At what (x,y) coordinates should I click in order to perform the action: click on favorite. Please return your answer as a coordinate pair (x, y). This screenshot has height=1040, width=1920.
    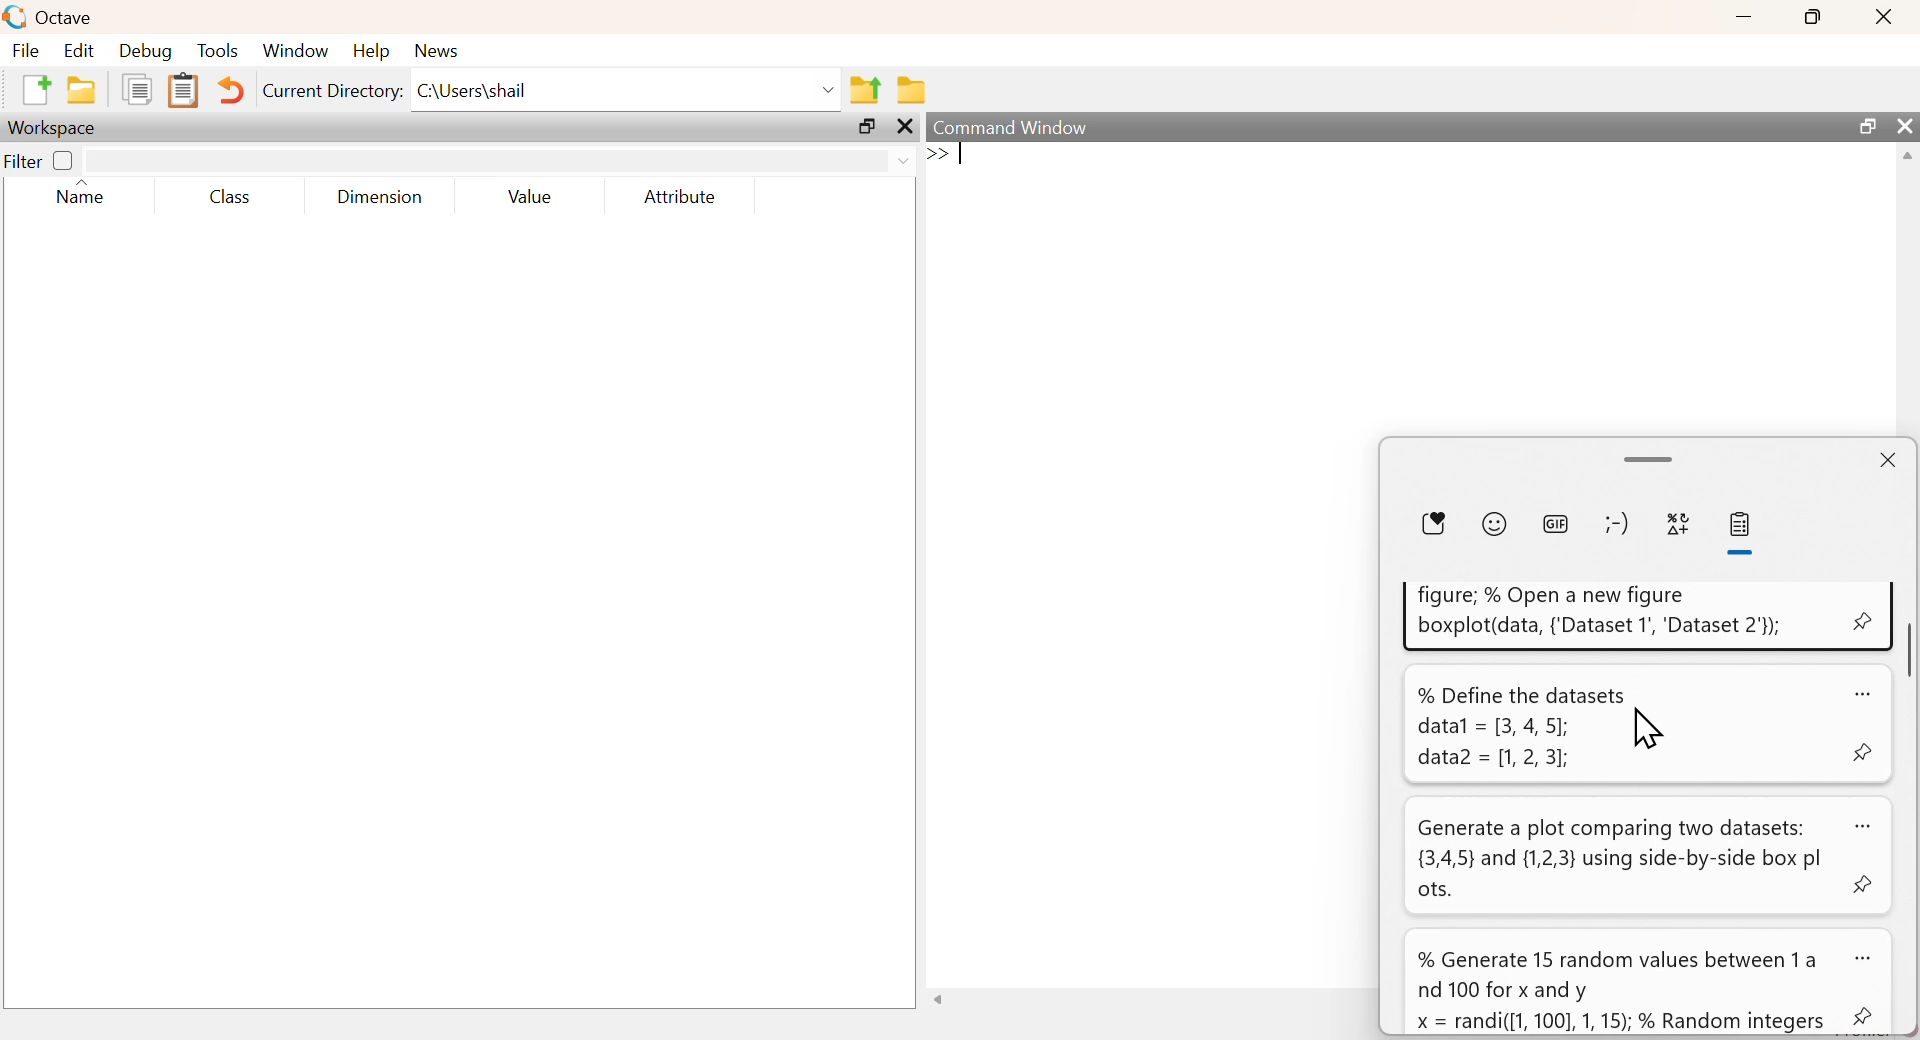
    Looking at the image, I should click on (1437, 523).